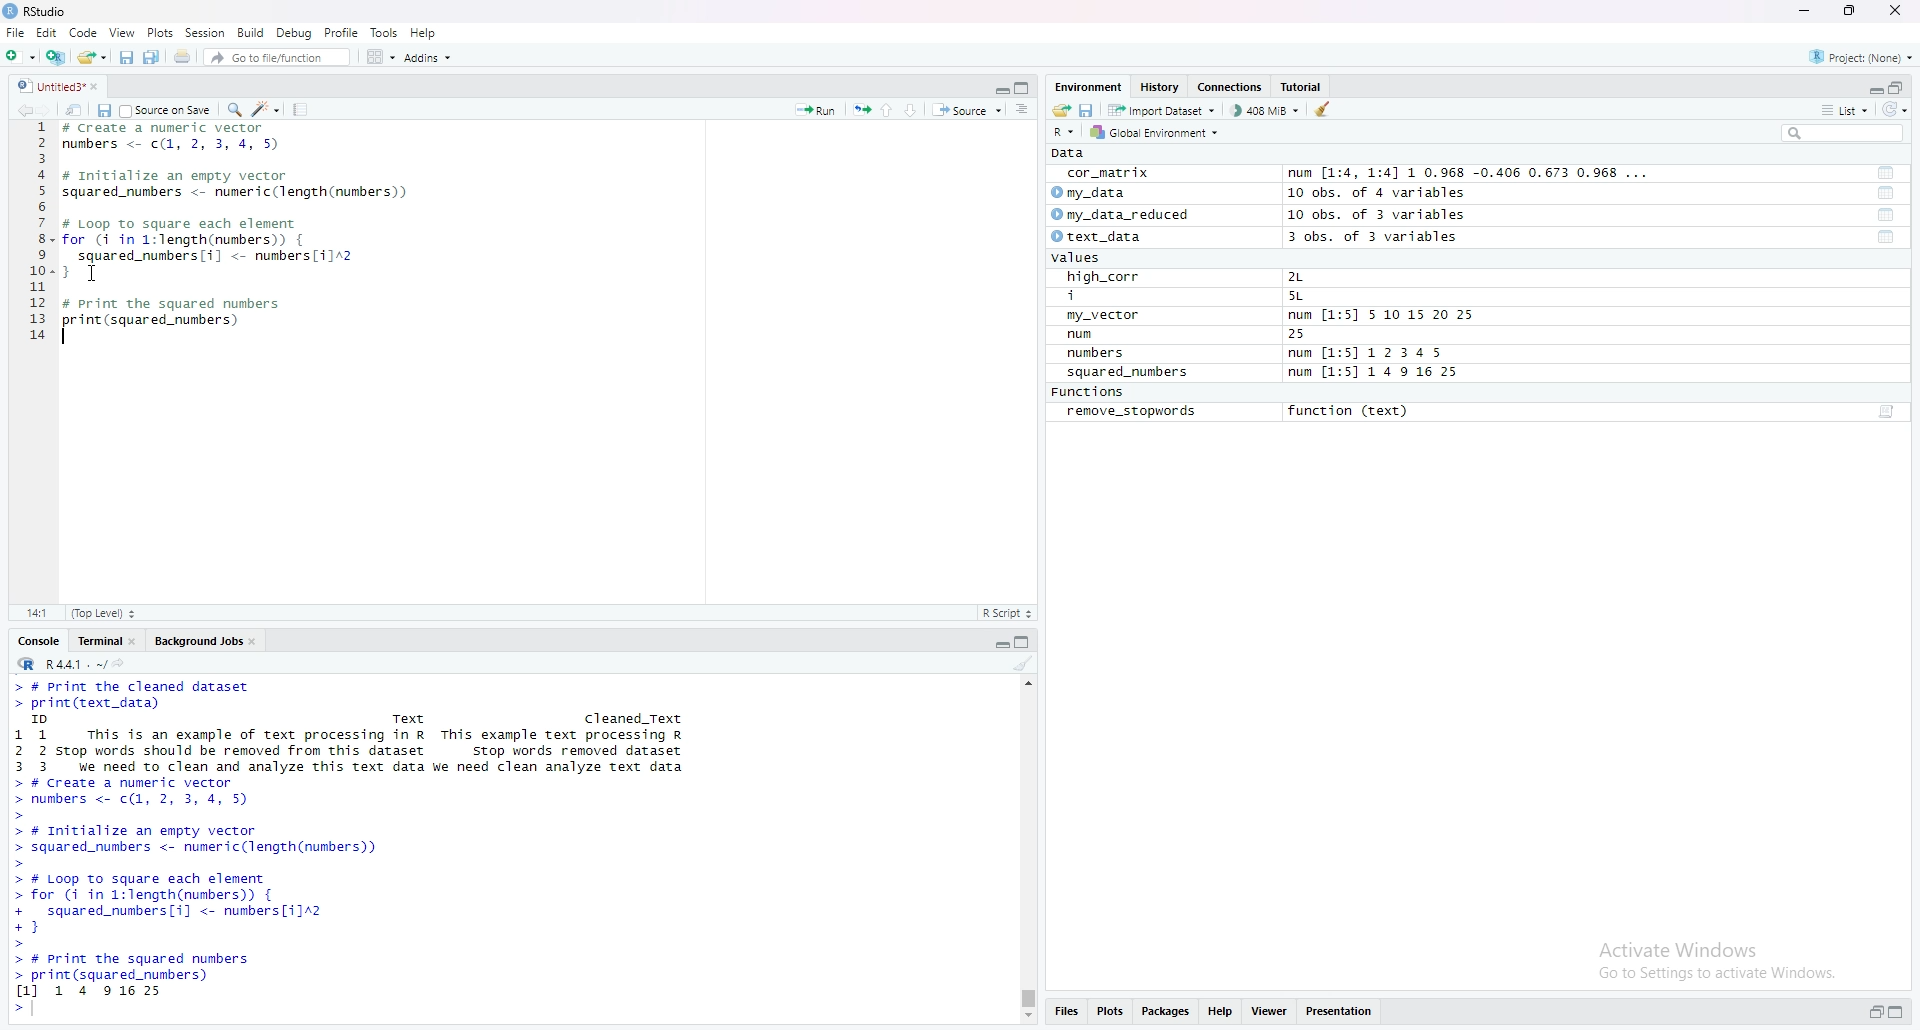 This screenshot has width=1920, height=1030. I want to click on squared_numbers, so click(1129, 375).